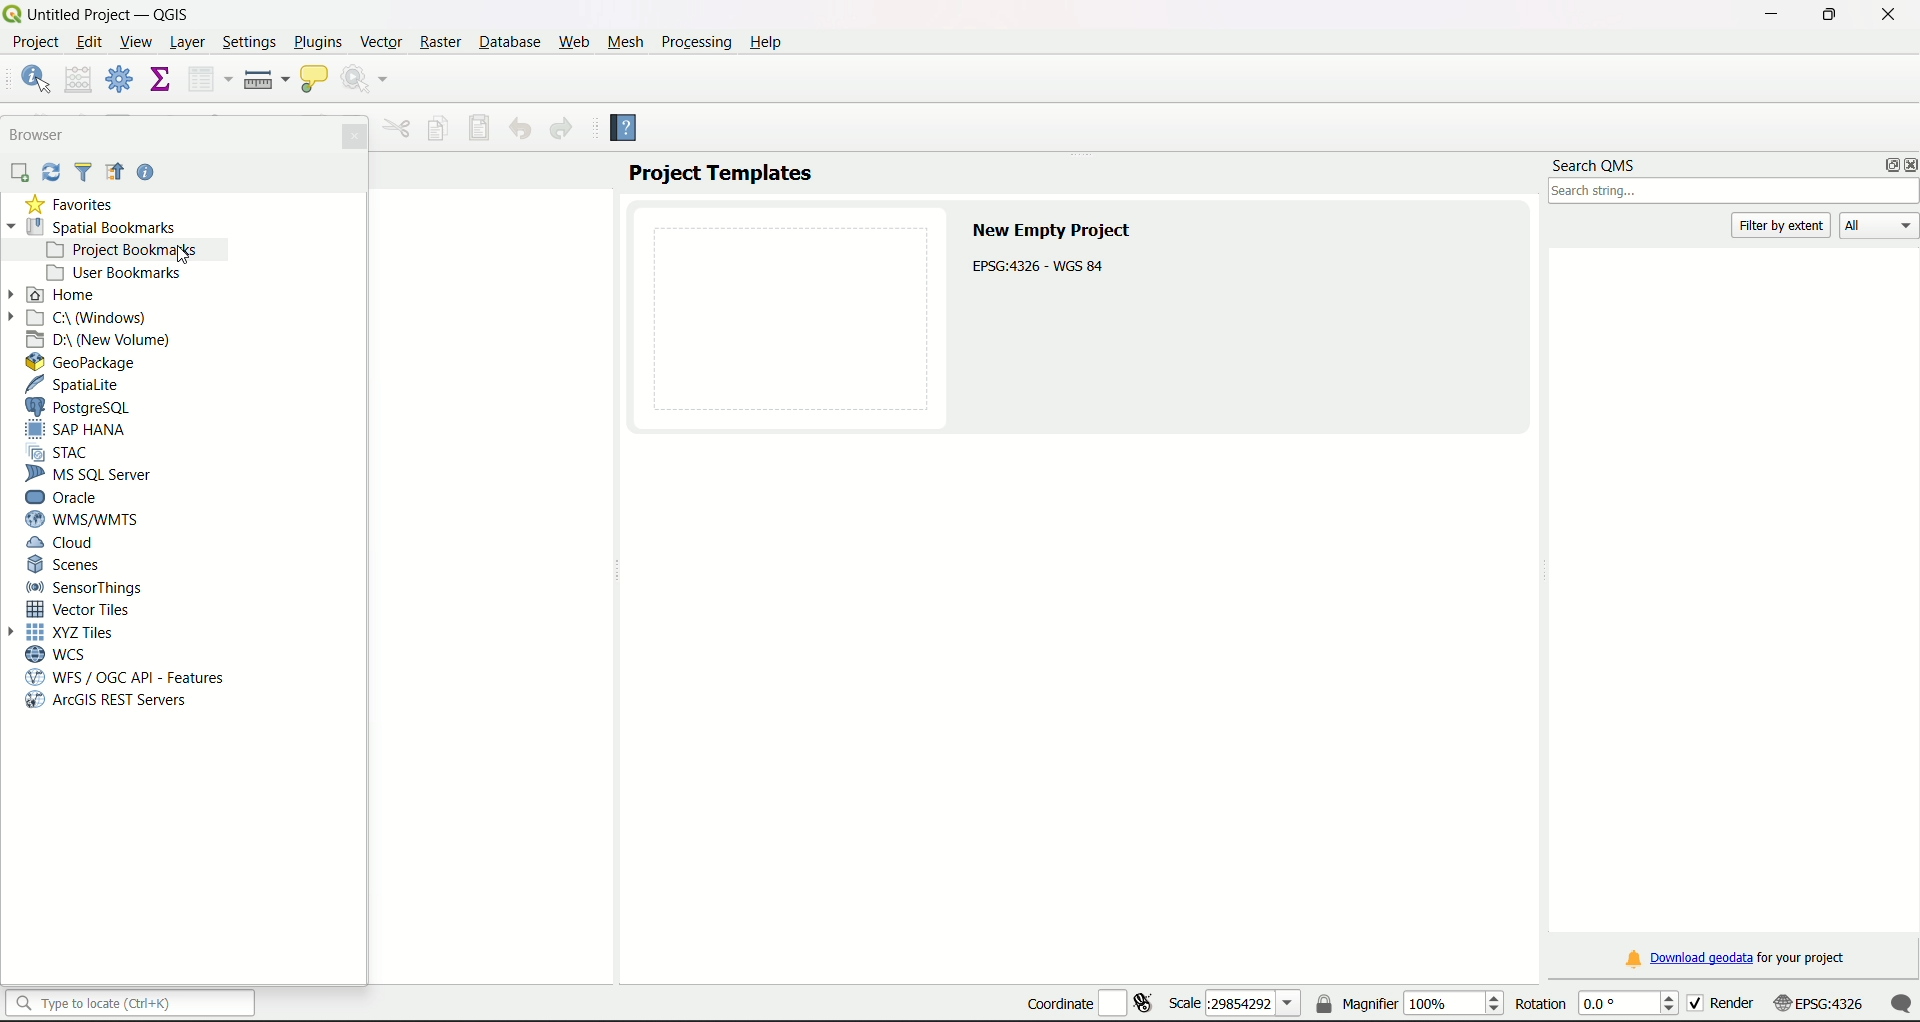 This screenshot has width=1920, height=1022. What do you see at coordinates (188, 44) in the screenshot?
I see `Layer` at bounding box center [188, 44].